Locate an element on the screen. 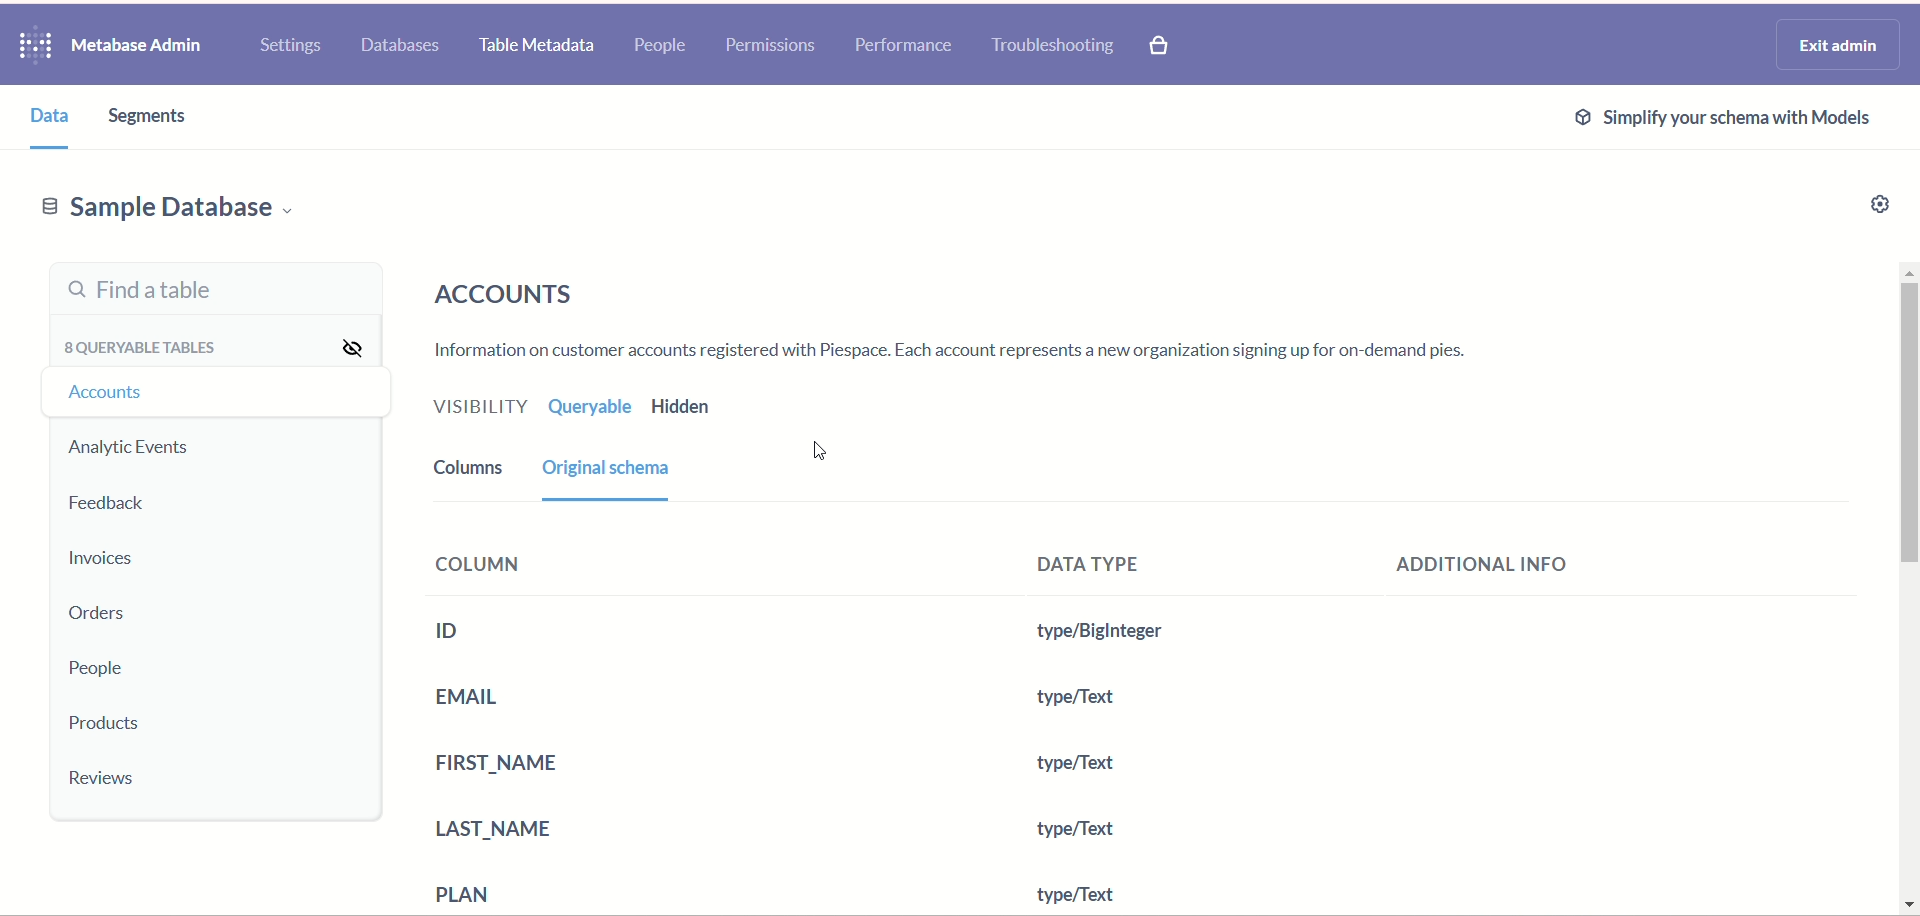 The image size is (1920, 916). type/Text is located at coordinates (1077, 765).